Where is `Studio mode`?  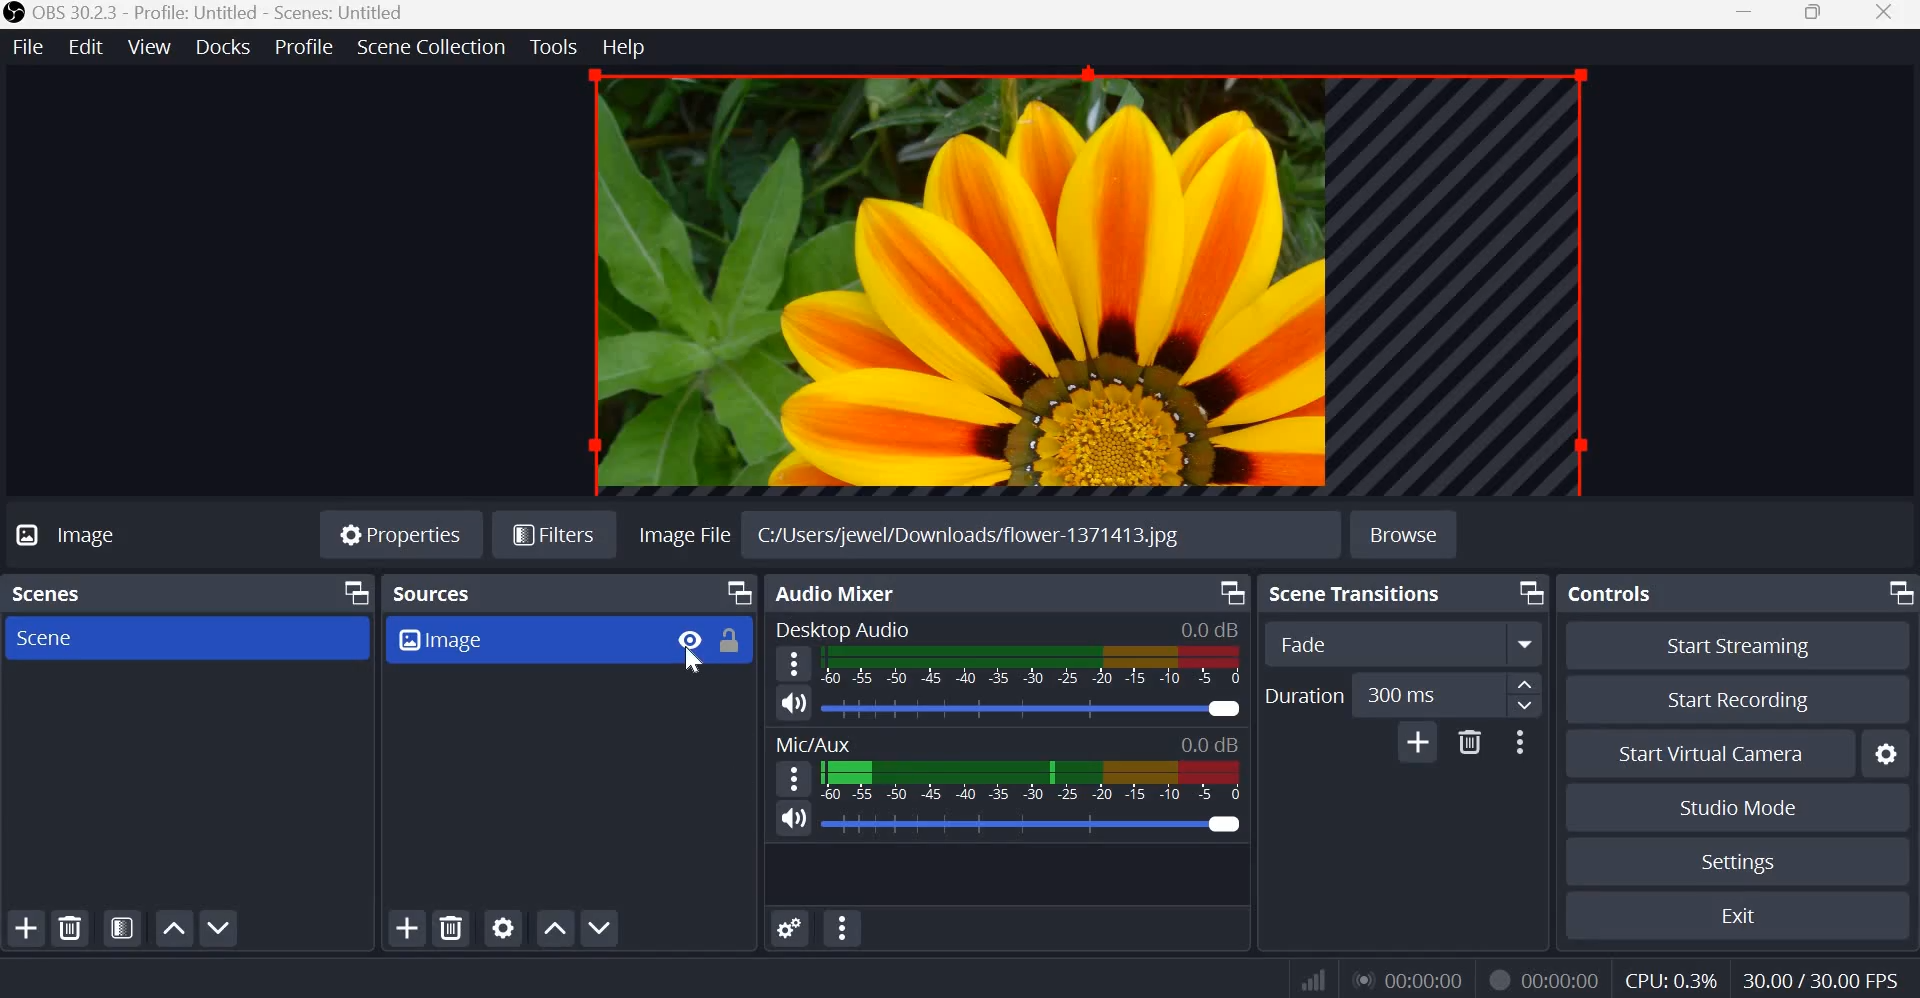
Studio mode is located at coordinates (1741, 808).